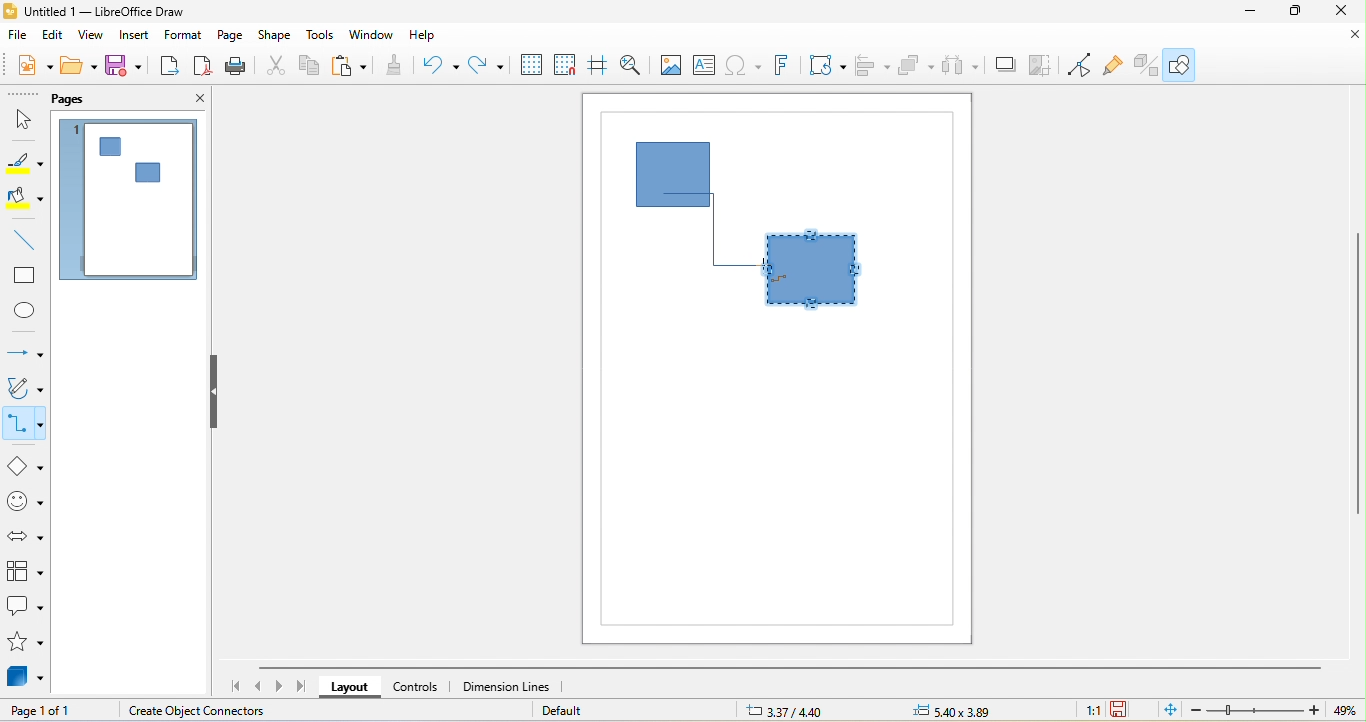 This screenshot has width=1366, height=722. What do you see at coordinates (129, 202) in the screenshot?
I see `page 1` at bounding box center [129, 202].